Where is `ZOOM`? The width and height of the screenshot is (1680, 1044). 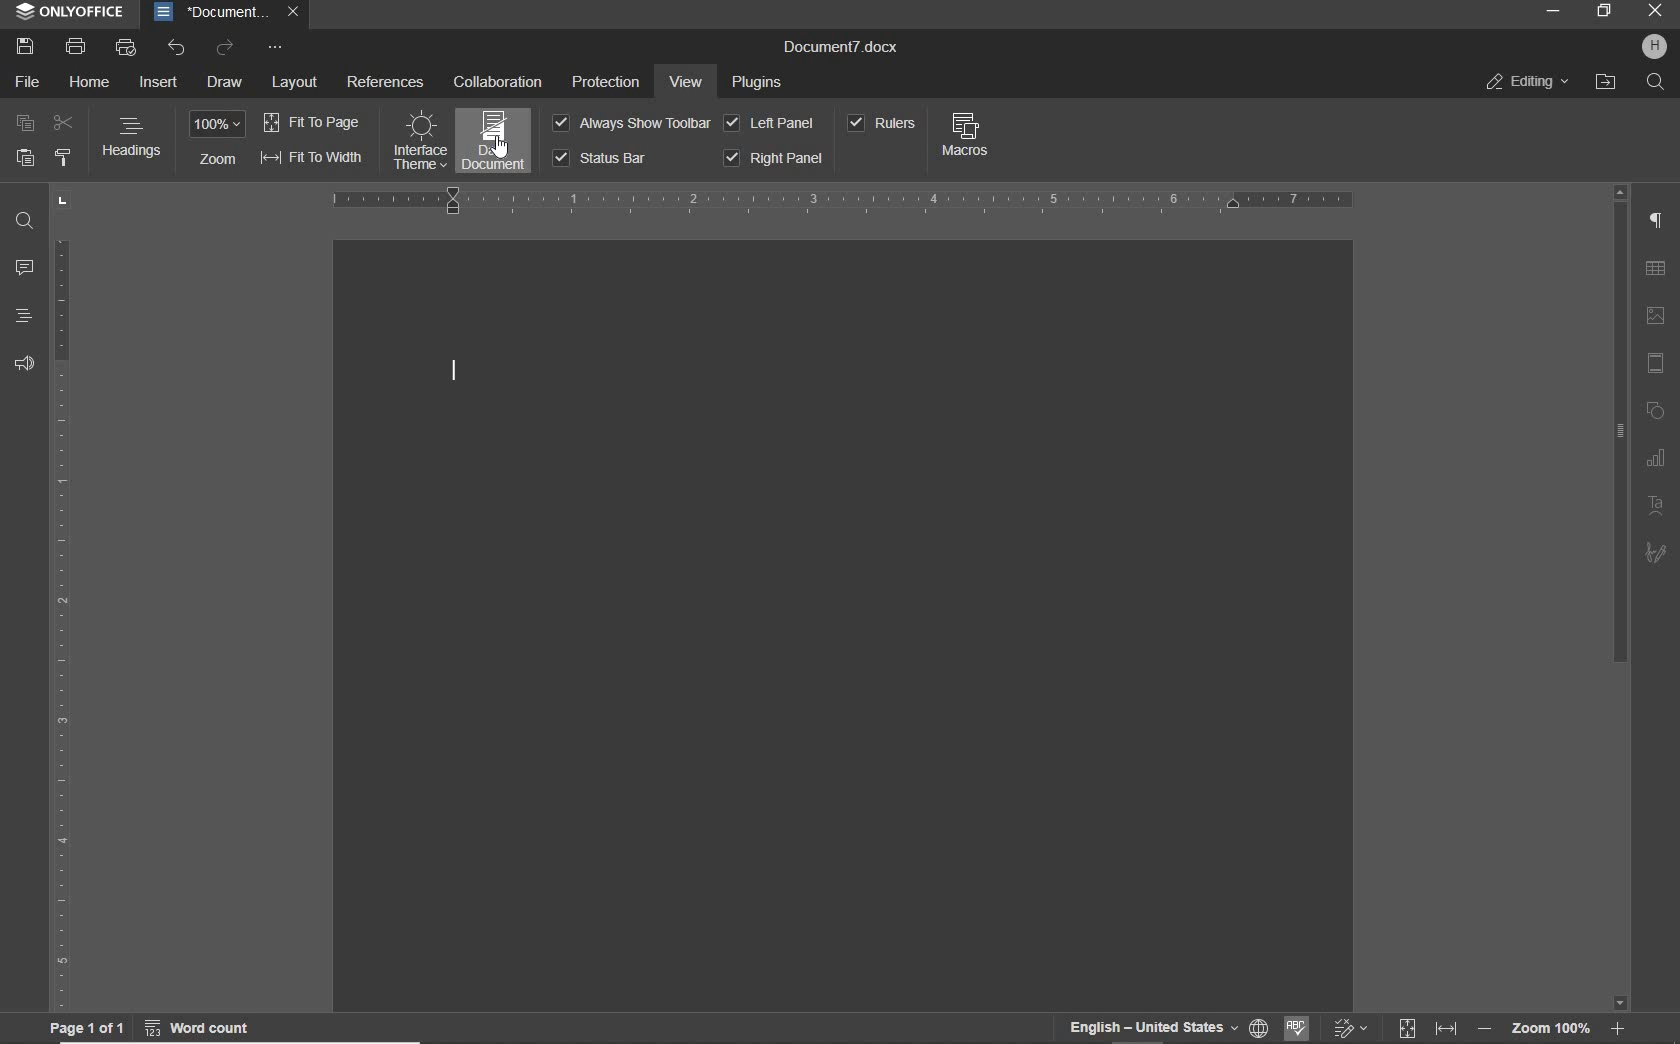
ZOOM is located at coordinates (217, 160).